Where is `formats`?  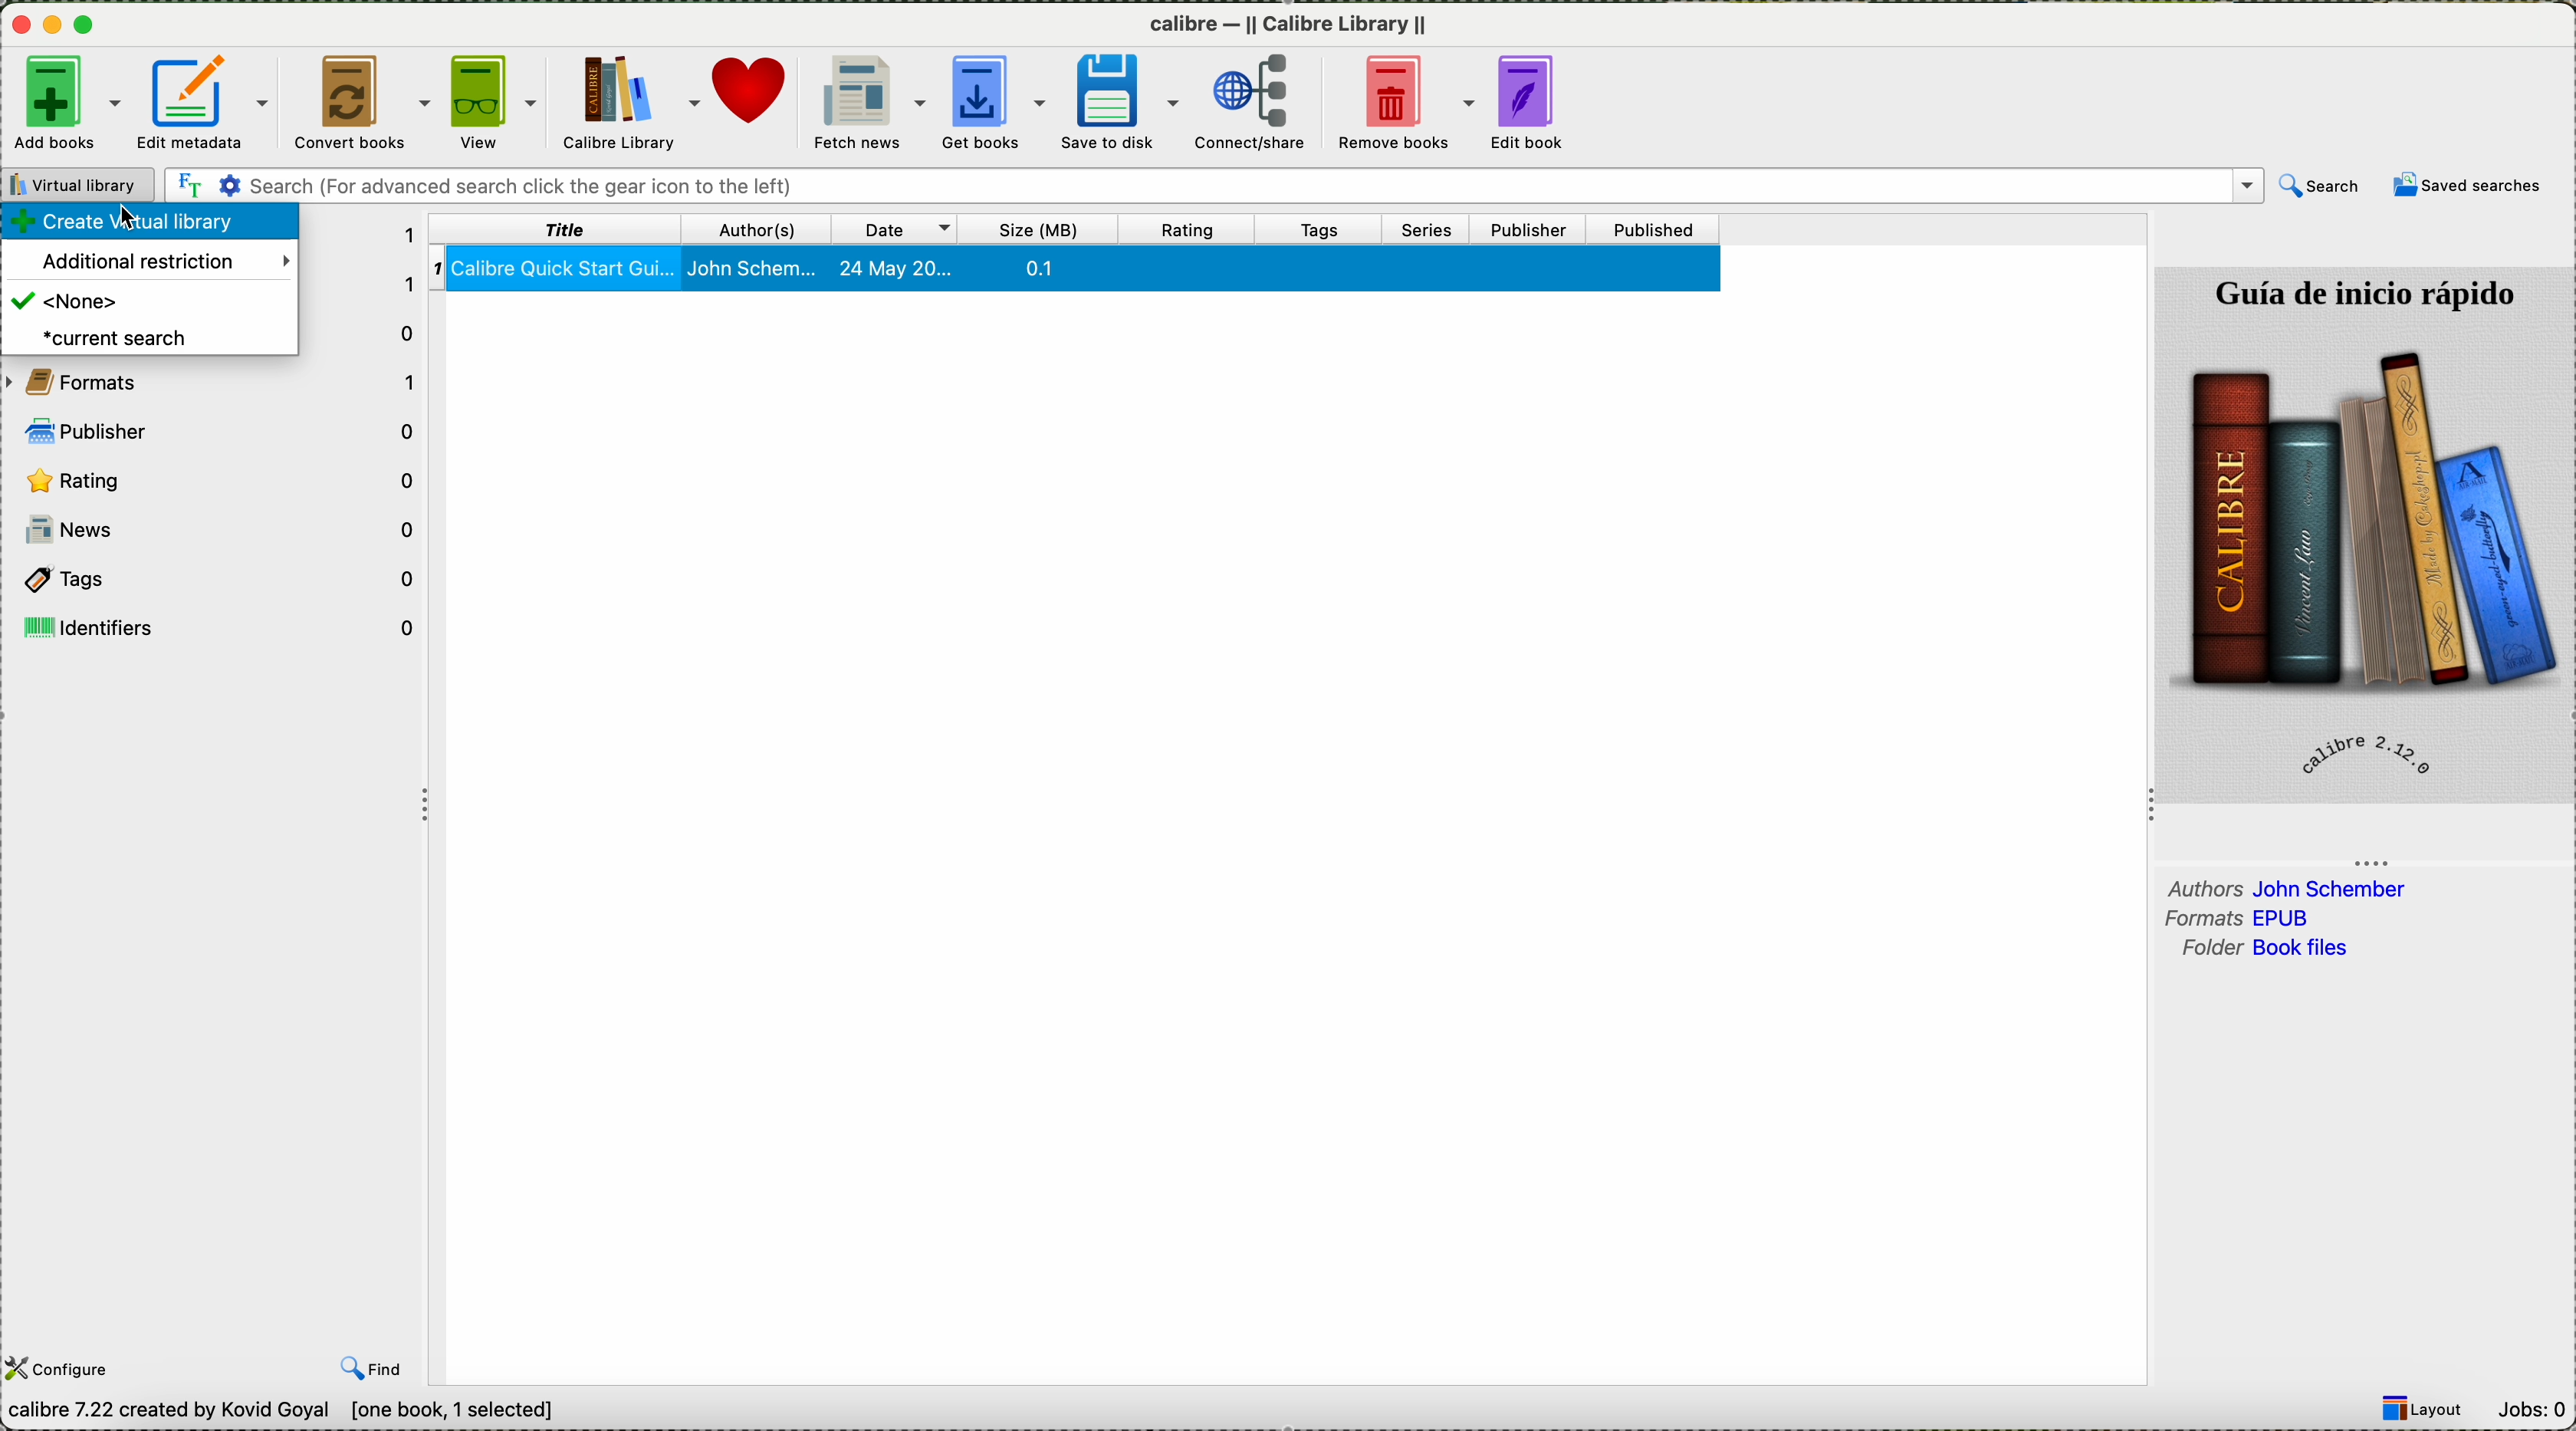 formats is located at coordinates (2246, 919).